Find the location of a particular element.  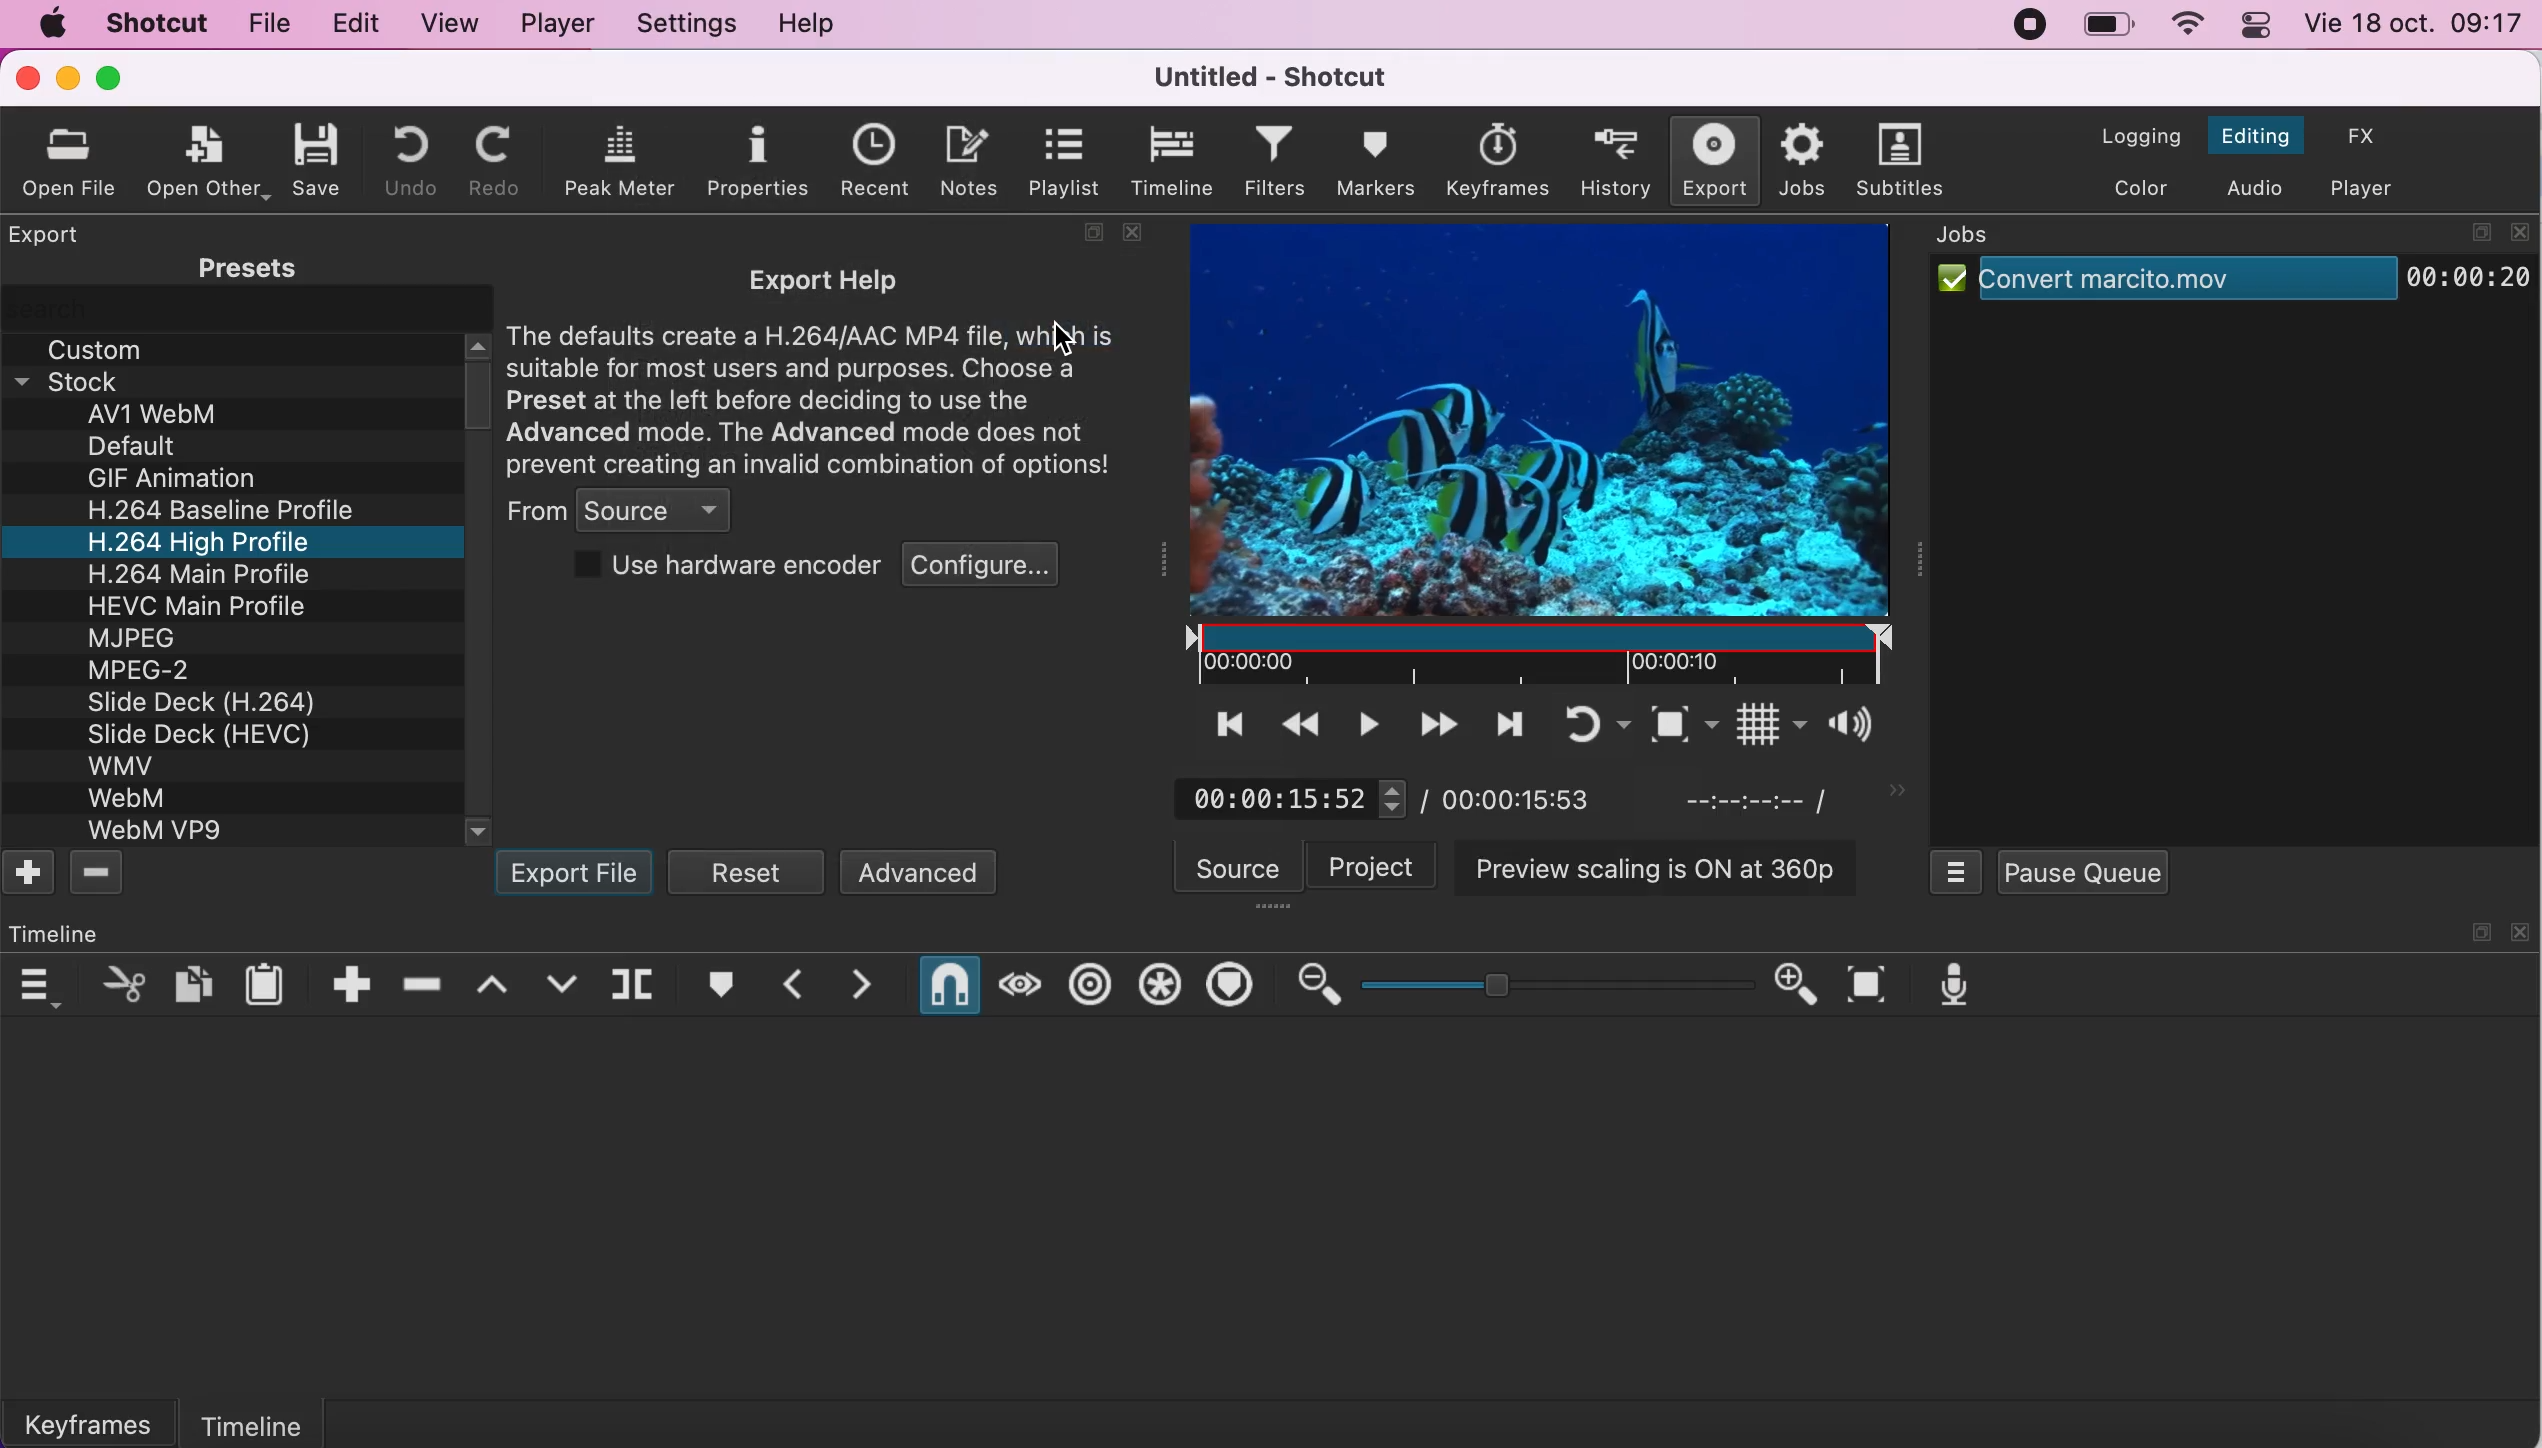

timeline is located at coordinates (297, 1417).